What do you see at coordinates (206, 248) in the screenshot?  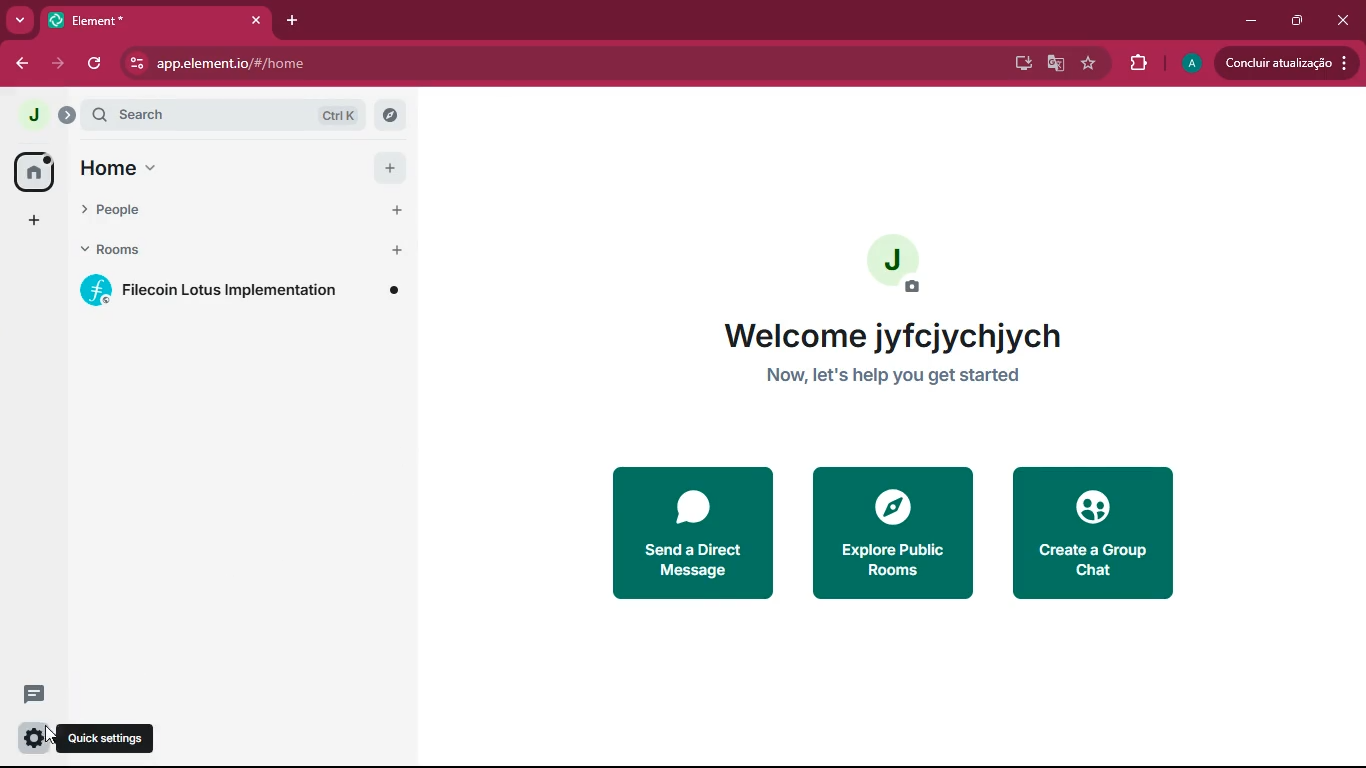 I see `rooms` at bounding box center [206, 248].